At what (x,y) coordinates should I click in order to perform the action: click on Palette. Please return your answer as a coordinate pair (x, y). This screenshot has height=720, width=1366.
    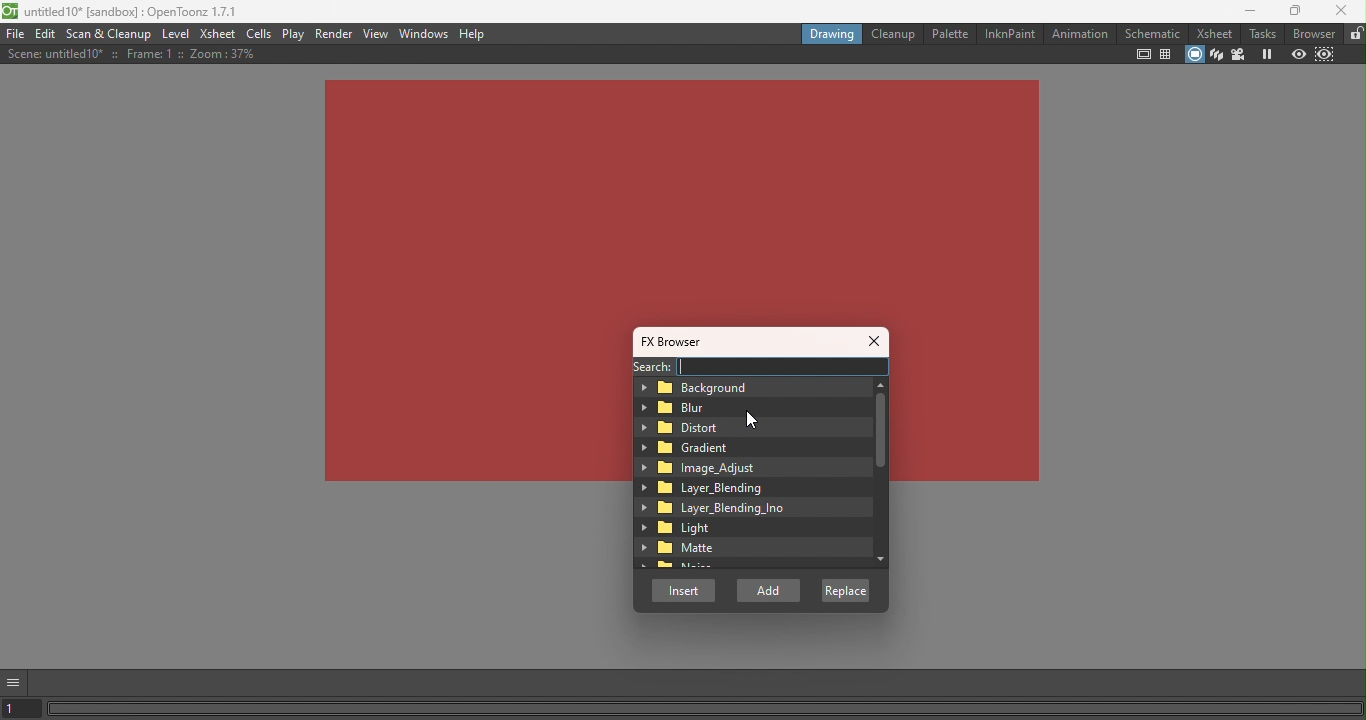
    Looking at the image, I should click on (949, 34).